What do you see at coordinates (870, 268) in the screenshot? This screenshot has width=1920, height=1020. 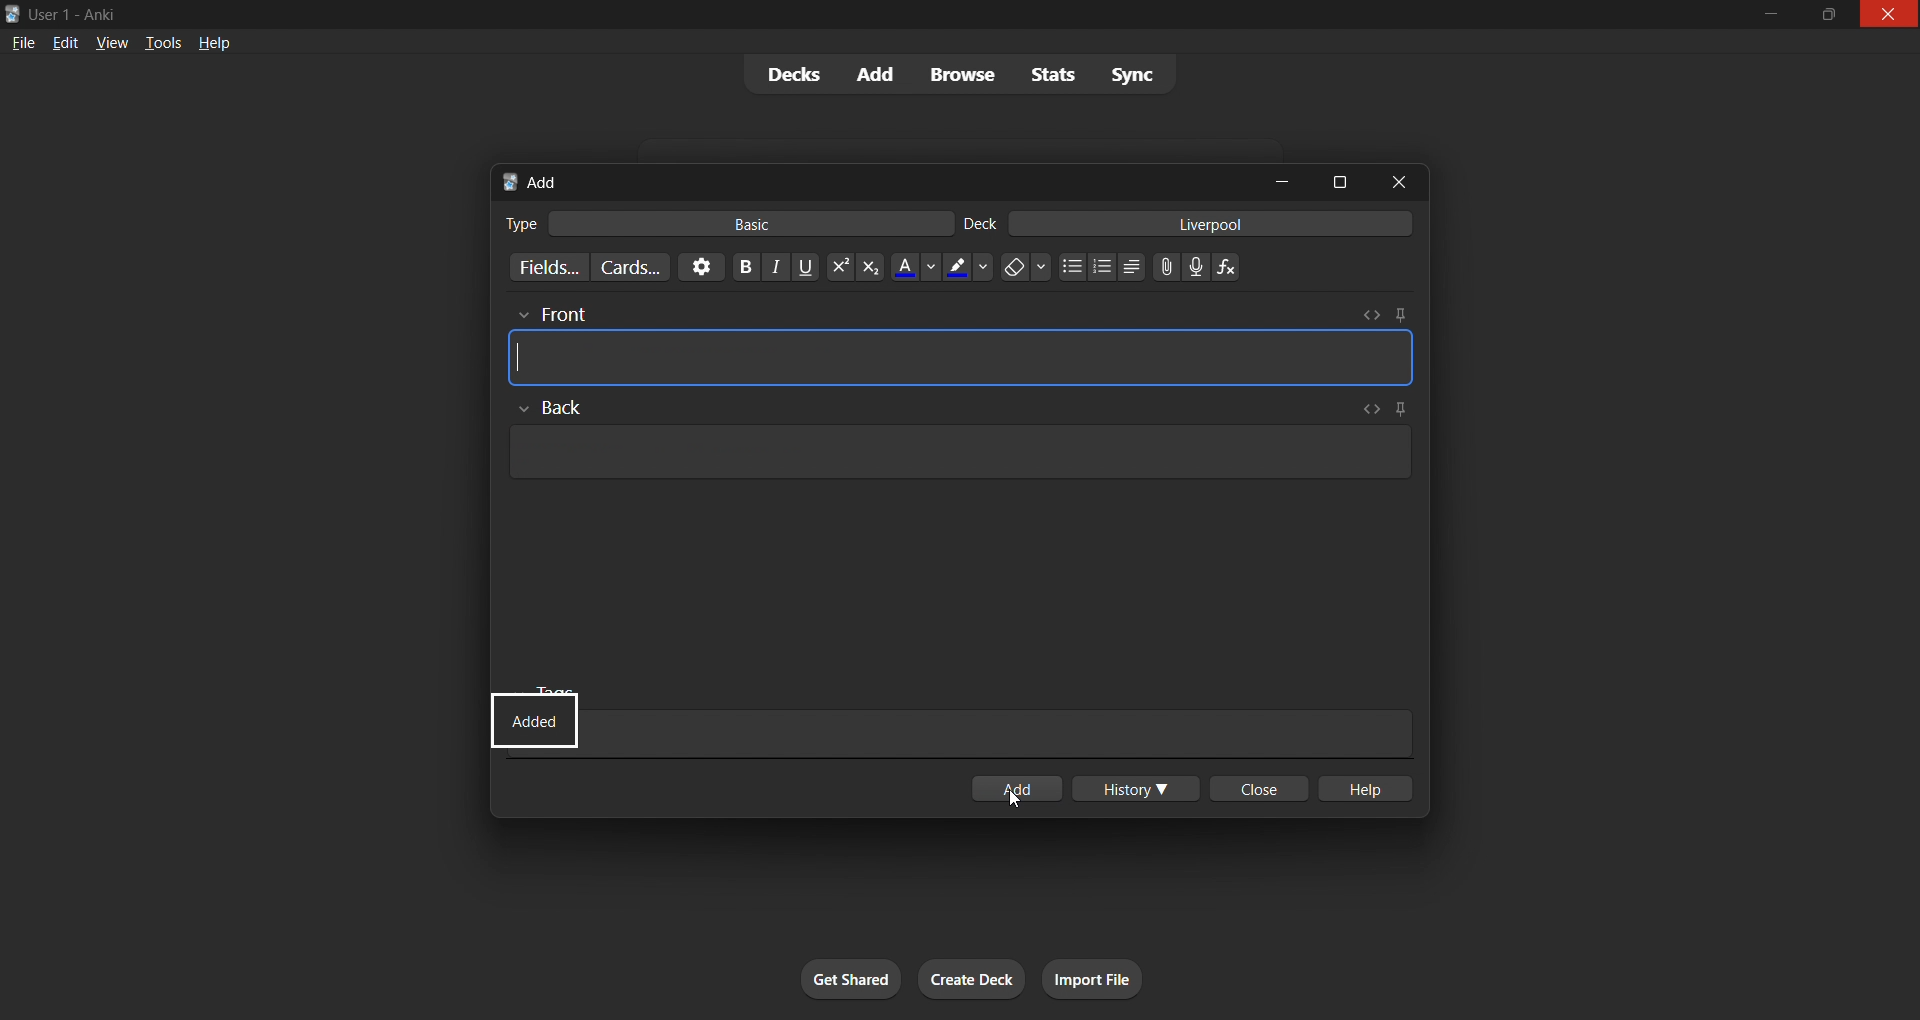 I see `subscript` at bounding box center [870, 268].